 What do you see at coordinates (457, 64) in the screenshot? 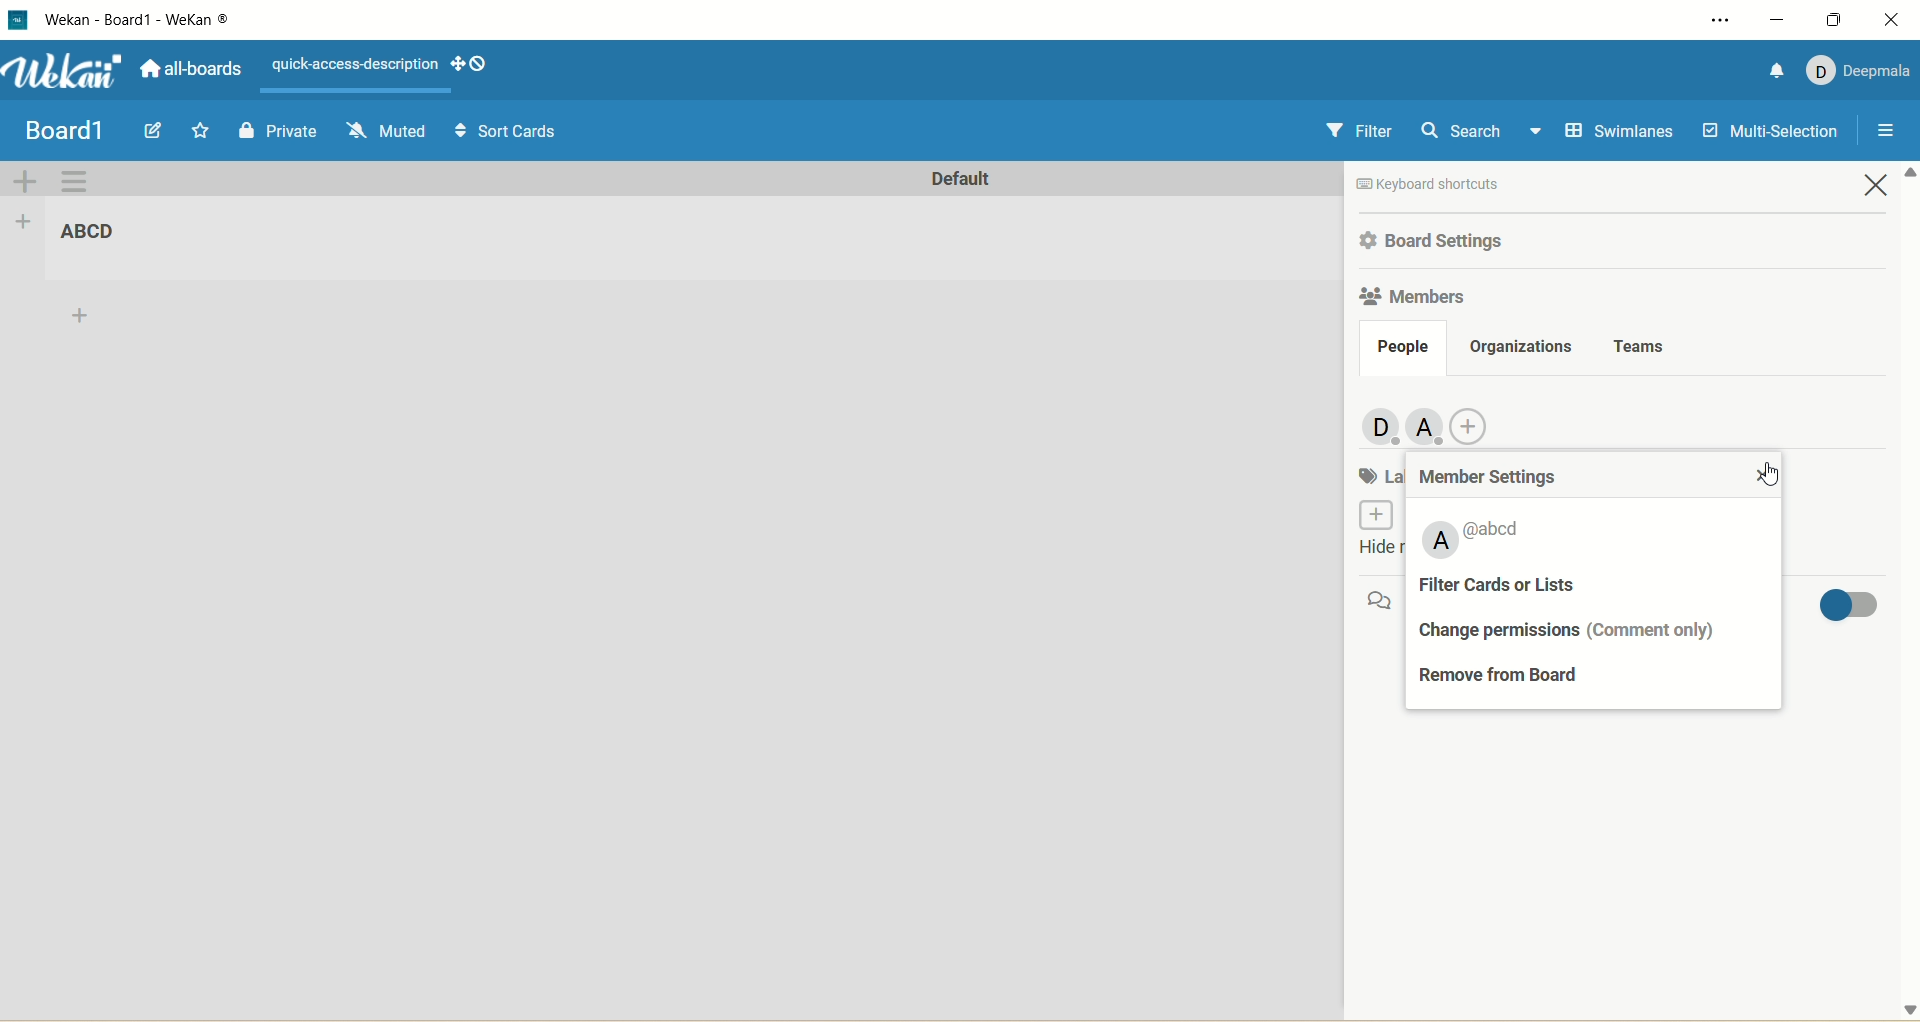
I see `show-desktop-drag-handles` at bounding box center [457, 64].